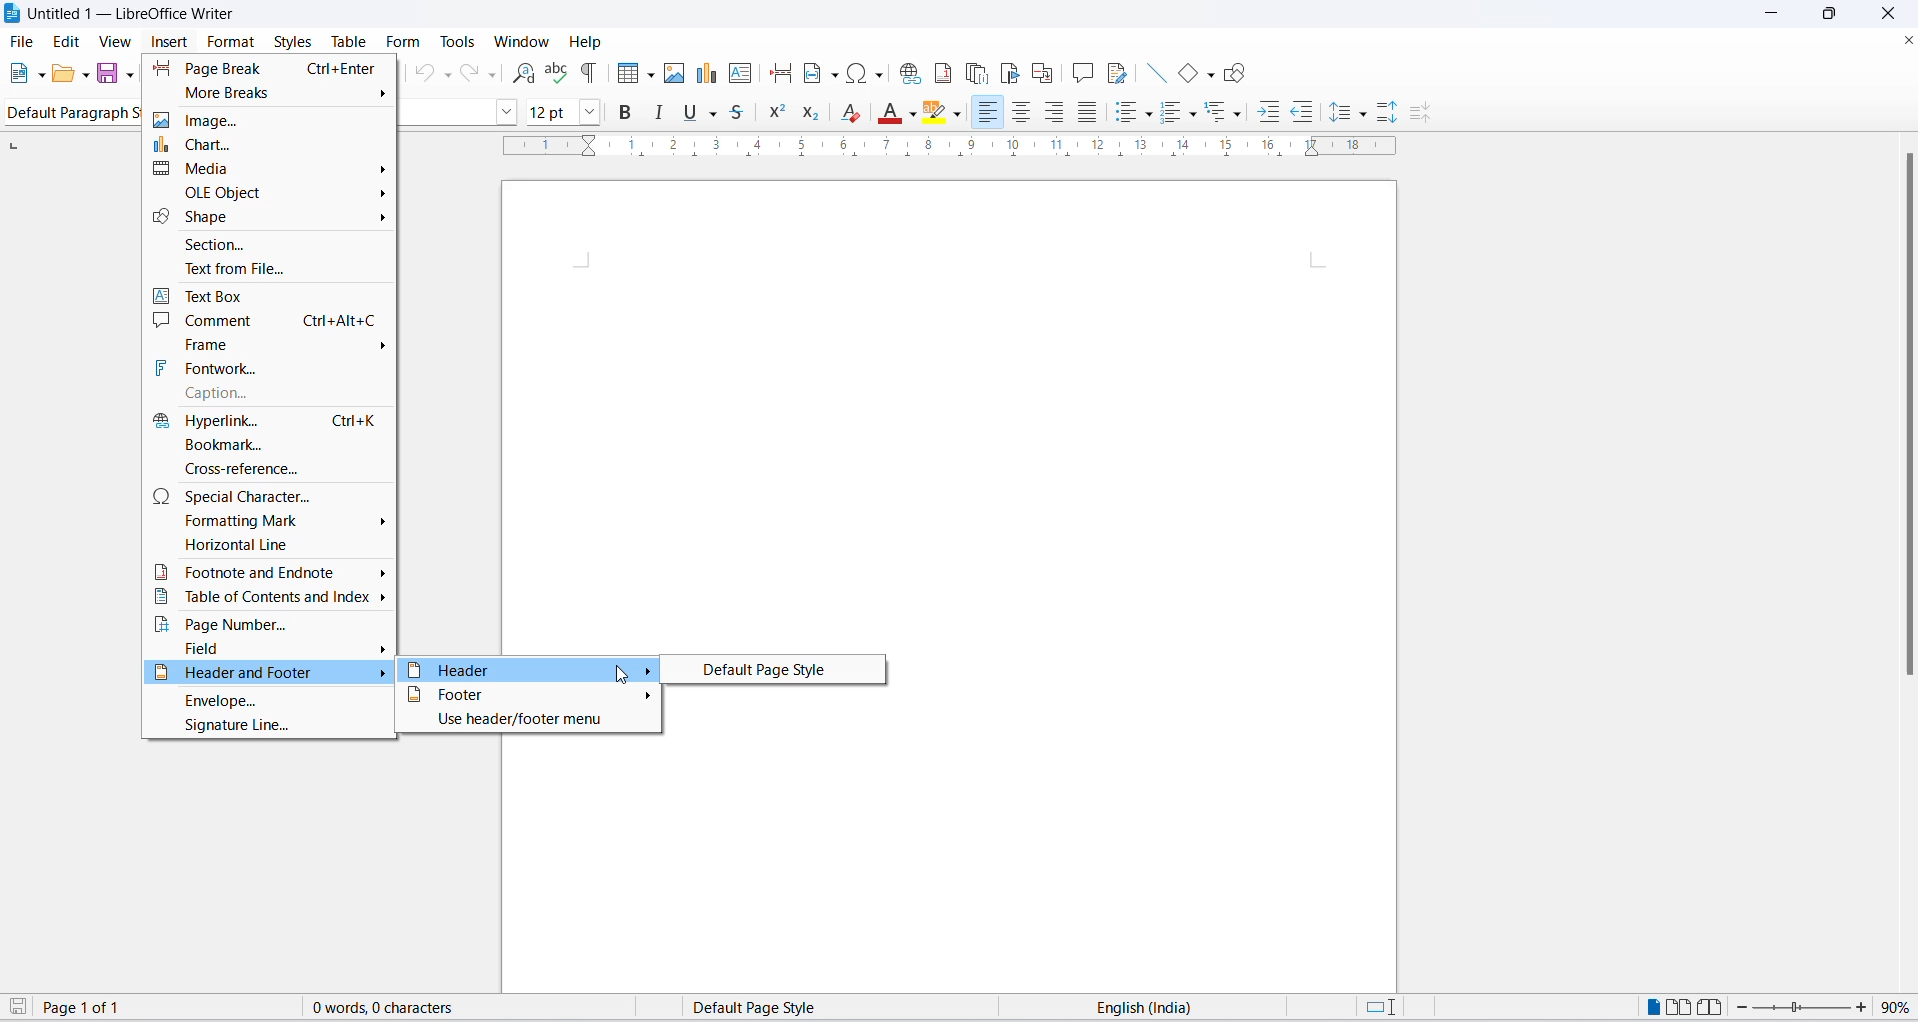  Describe the element at coordinates (622, 676) in the screenshot. I see `cursor` at that location.